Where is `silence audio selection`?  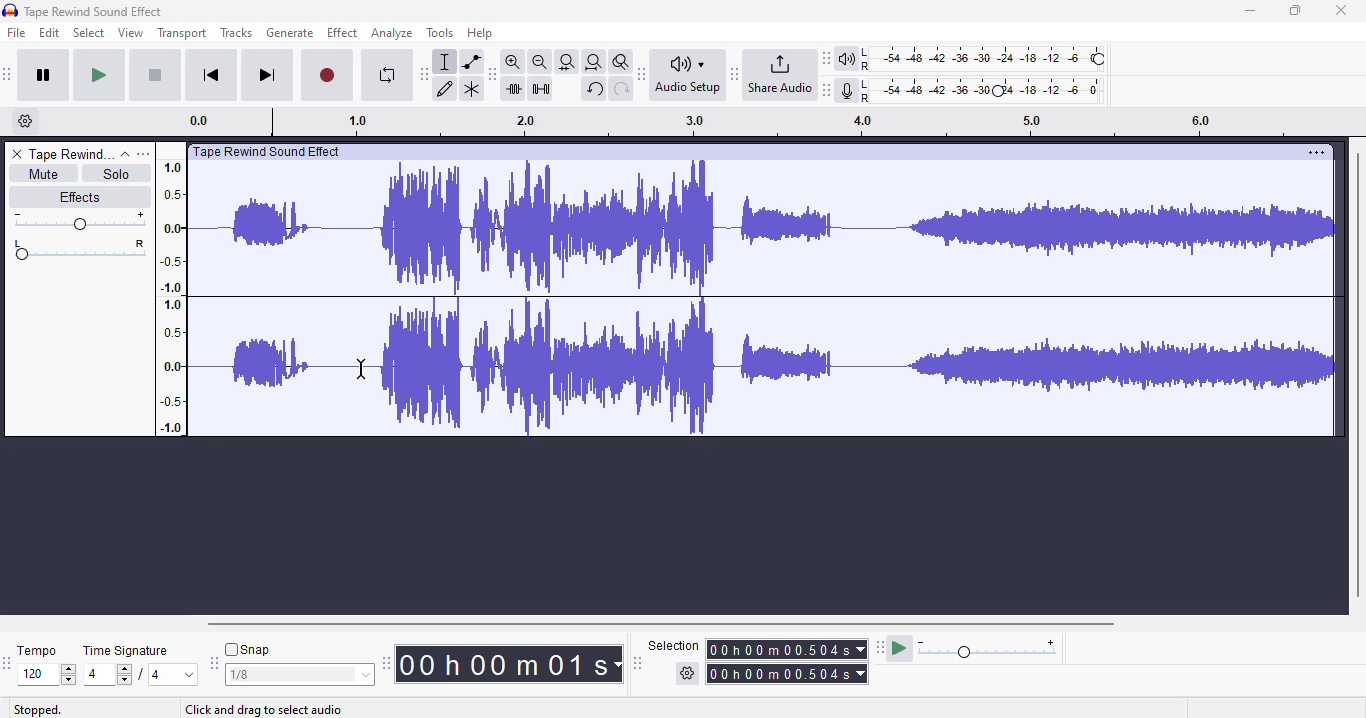
silence audio selection is located at coordinates (541, 89).